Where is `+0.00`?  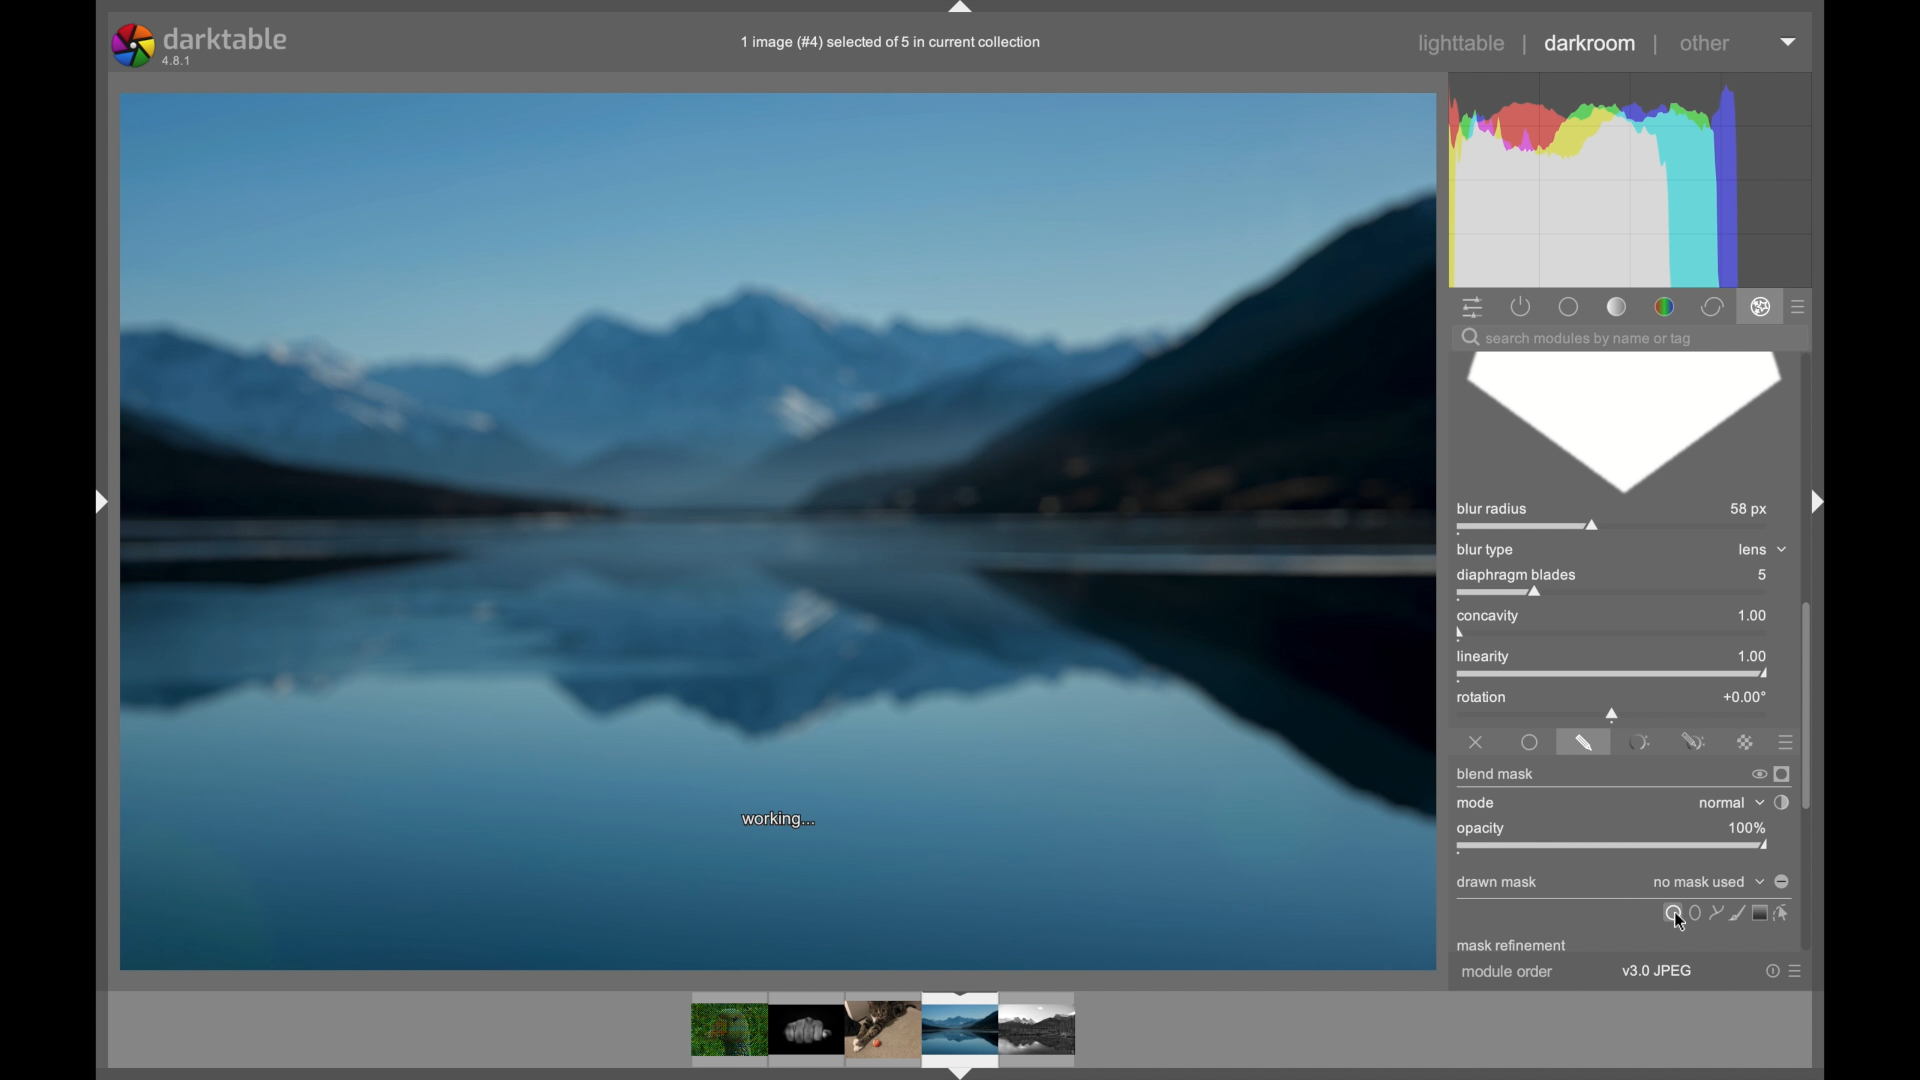 +0.00 is located at coordinates (1744, 695).